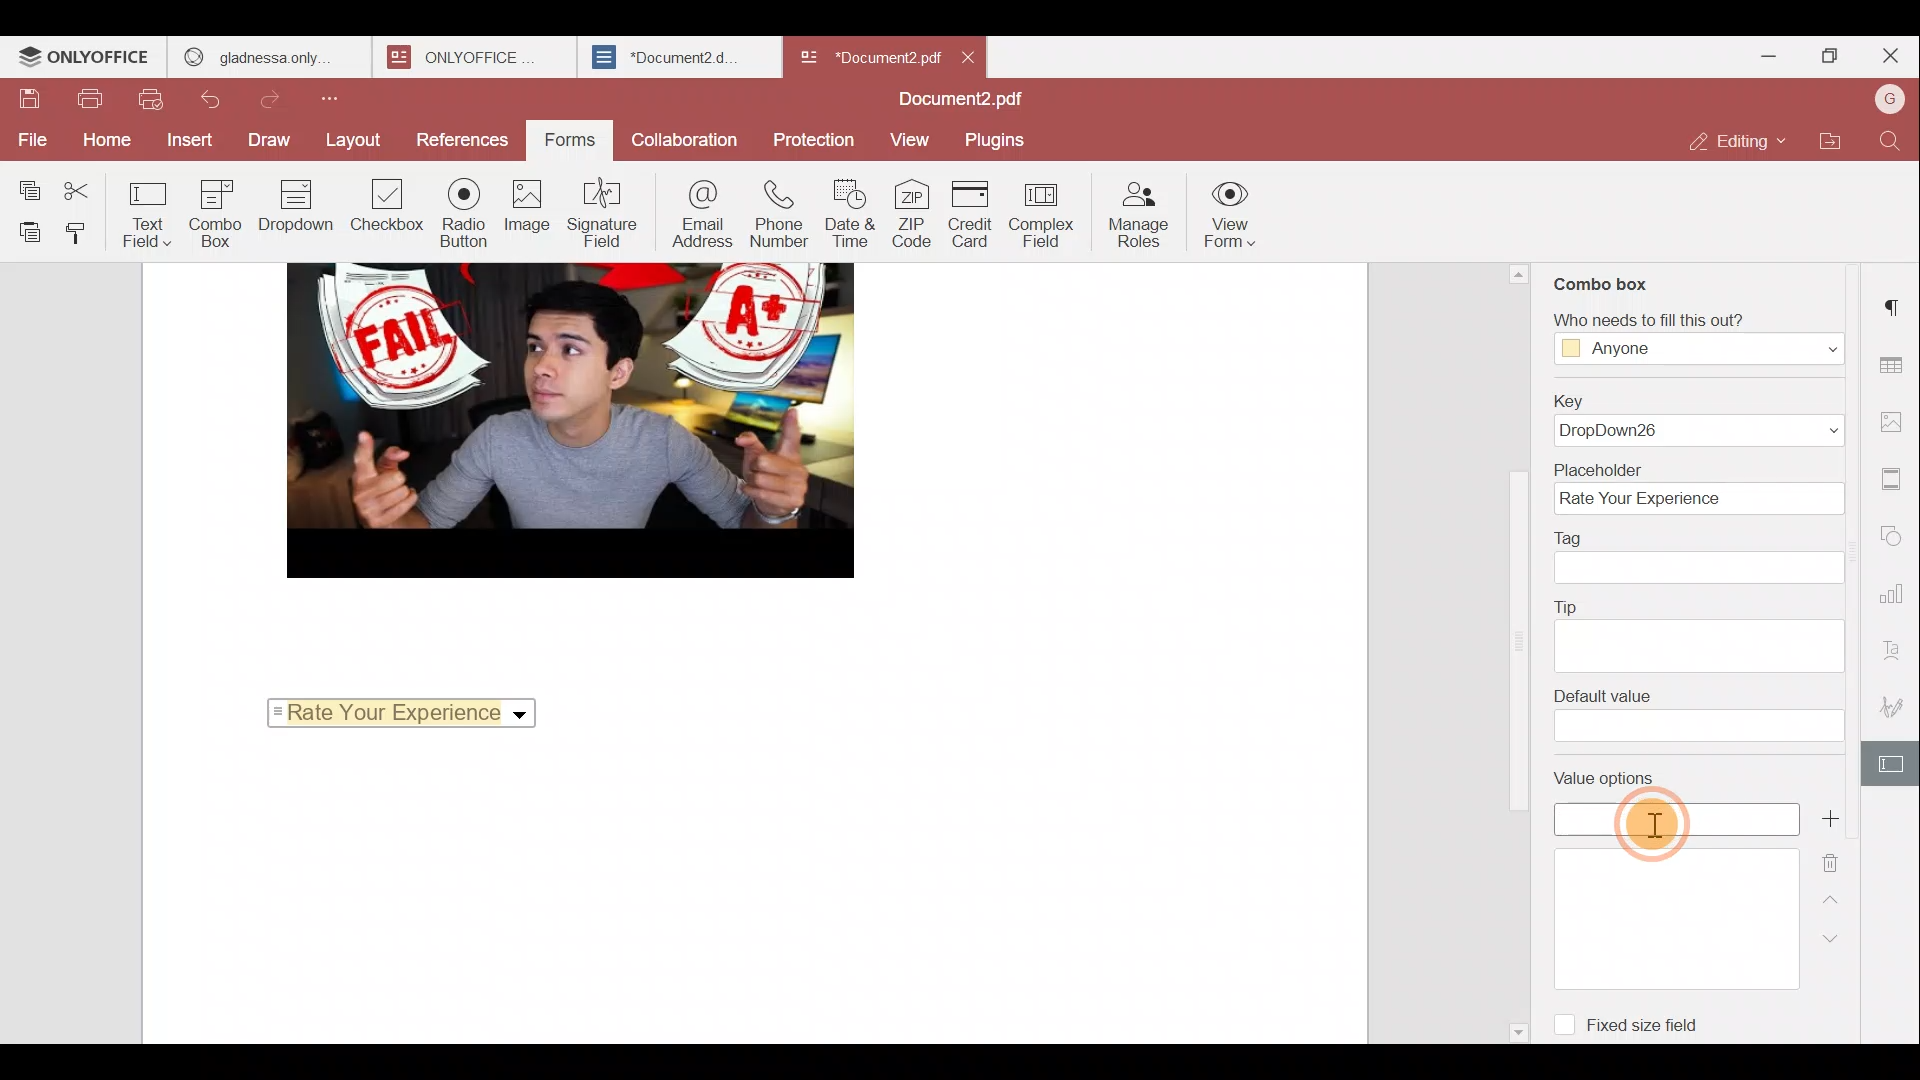  What do you see at coordinates (1840, 947) in the screenshot?
I see `Down` at bounding box center [1840, 947].